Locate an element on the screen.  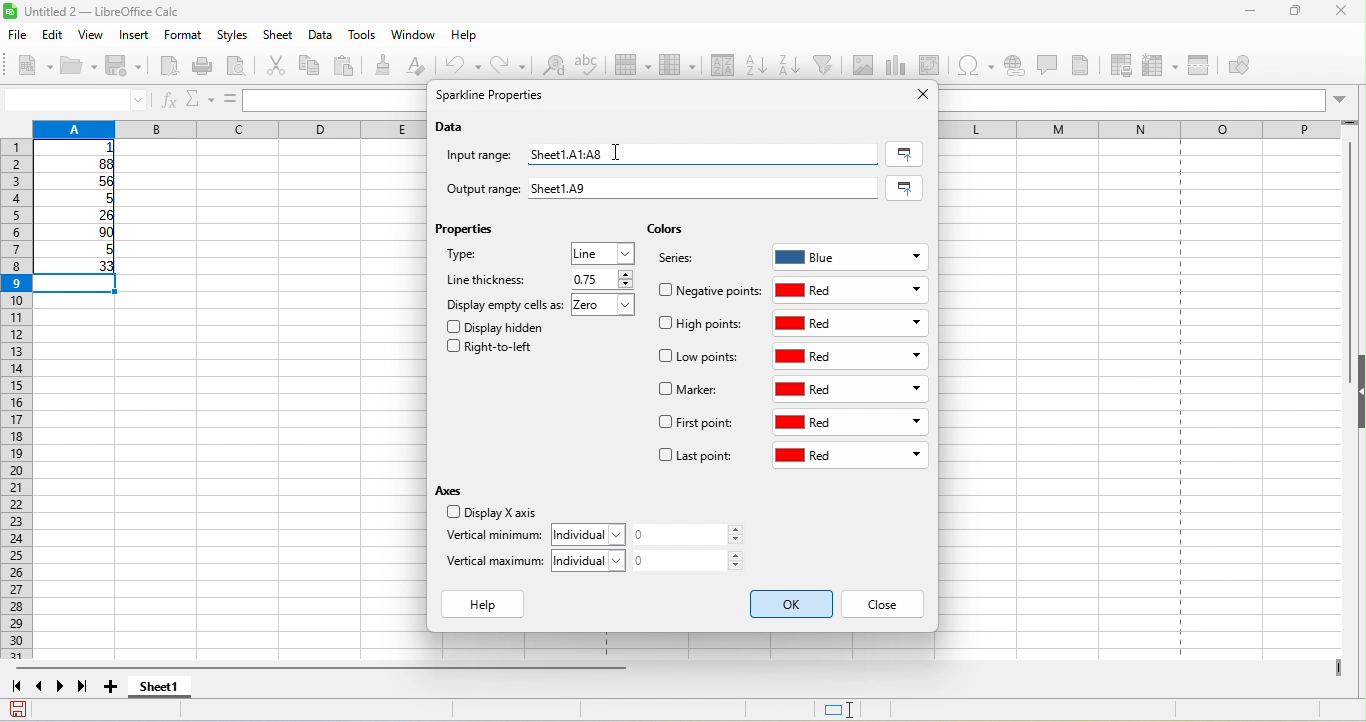
maximize is located at coordinates (1288, 13).